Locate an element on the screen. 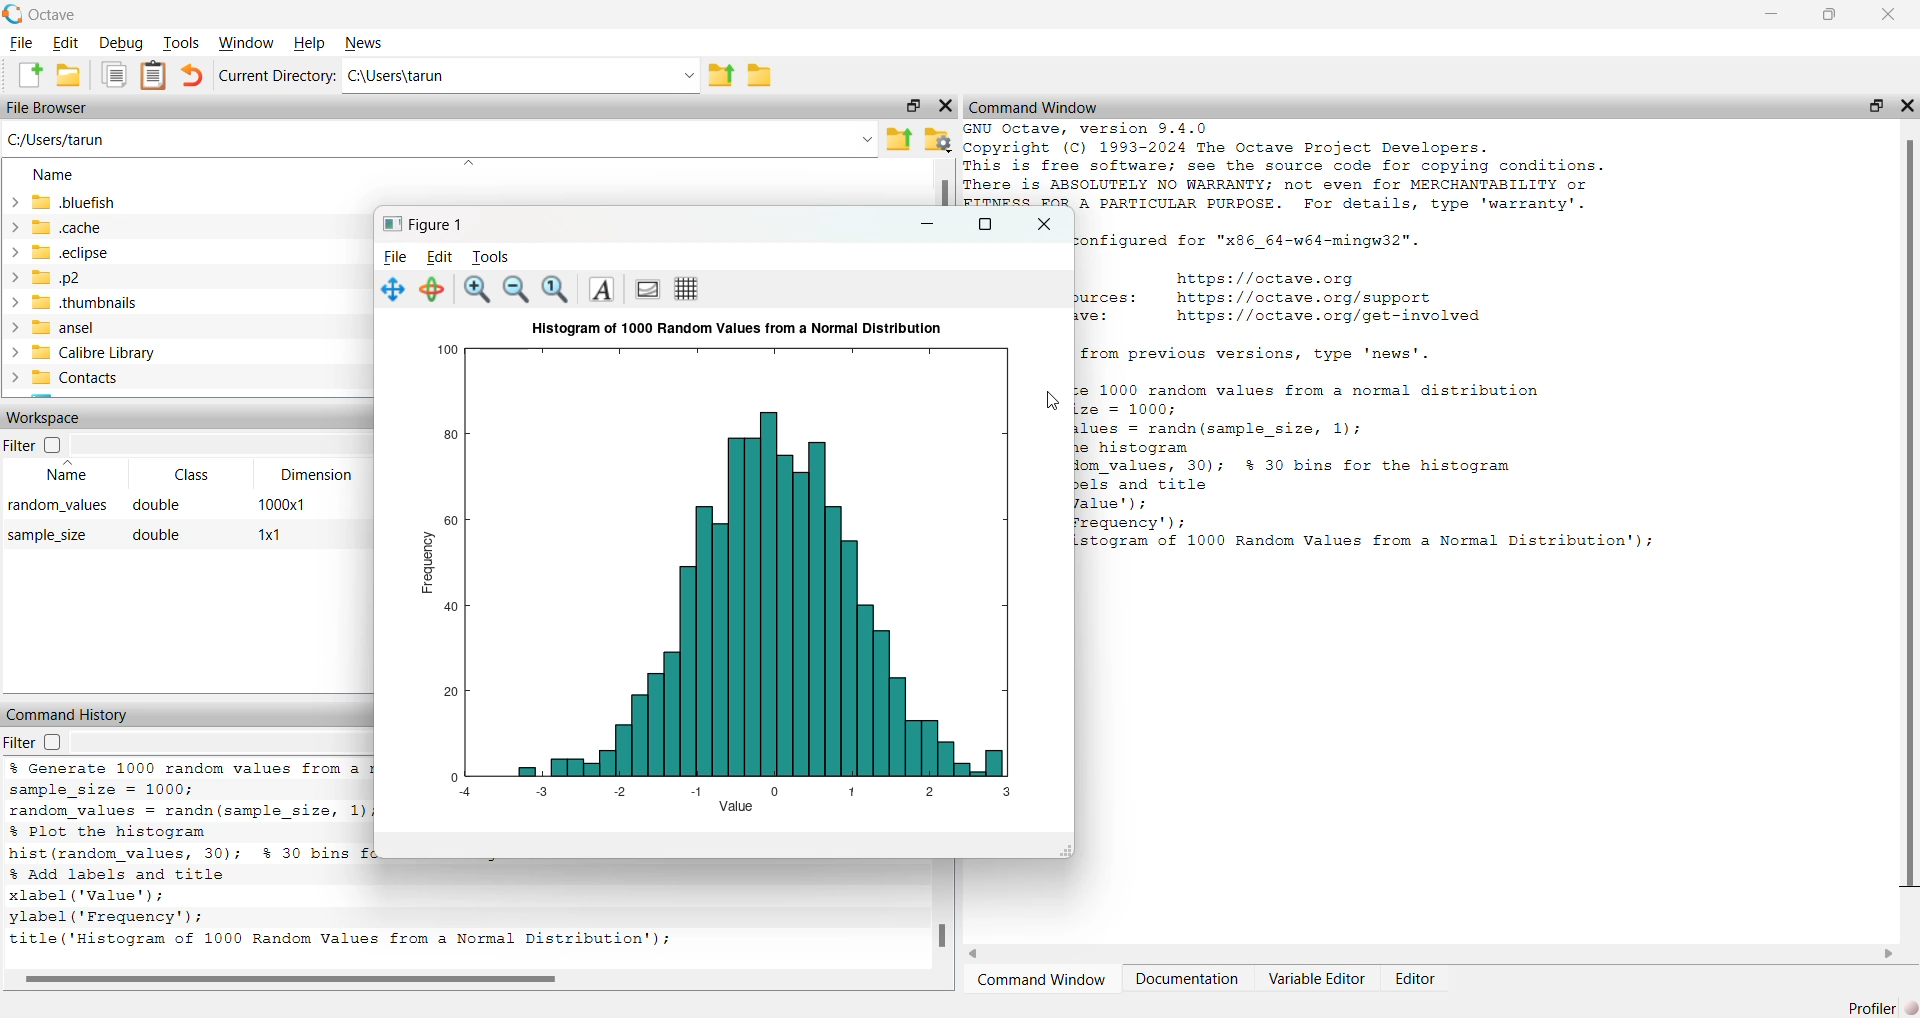 The width and height of the screenshot is (1920, 1018). Variable Editor is located at coordinates (1317, 979).